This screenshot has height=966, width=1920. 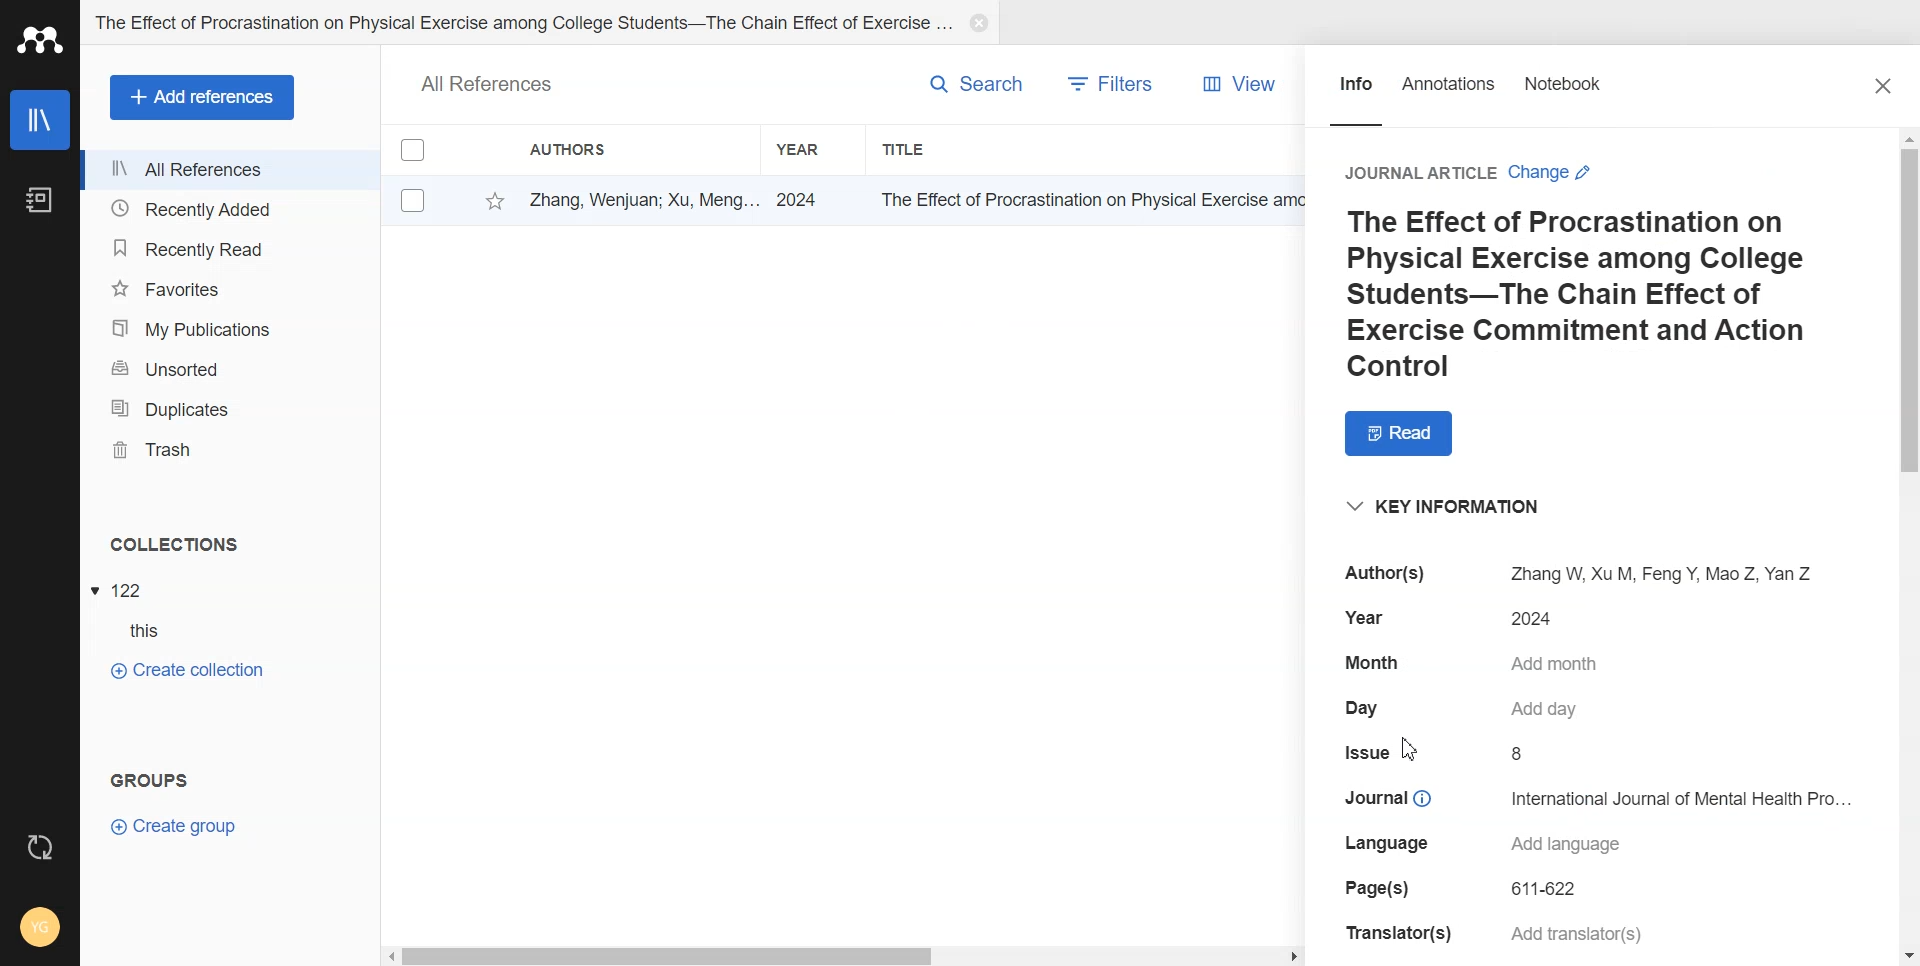 I want to click on Author(s) Zhang W, Xu M, Feng Y, Mao Z, Yan Z, so click(x=1584, y=573).